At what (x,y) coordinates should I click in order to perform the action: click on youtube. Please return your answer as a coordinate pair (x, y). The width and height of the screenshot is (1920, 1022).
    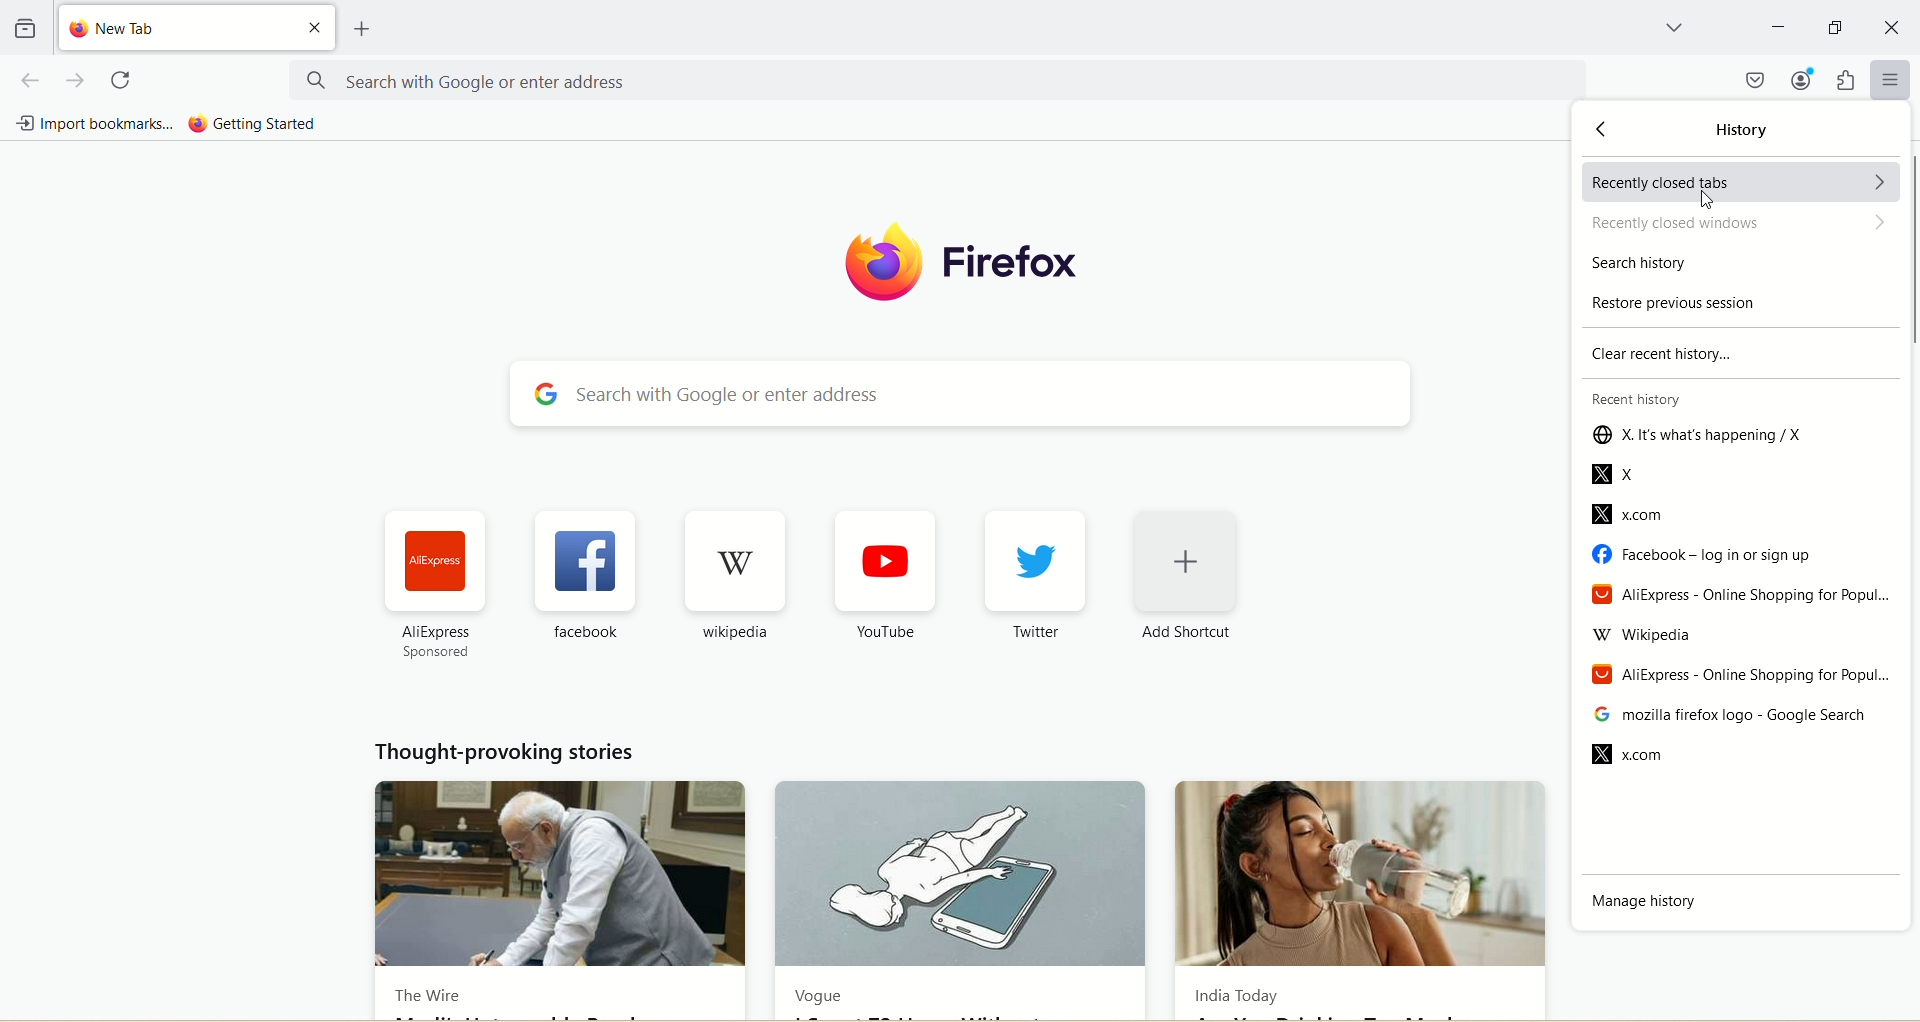
    Looking at the image, I should click on (887, 561).